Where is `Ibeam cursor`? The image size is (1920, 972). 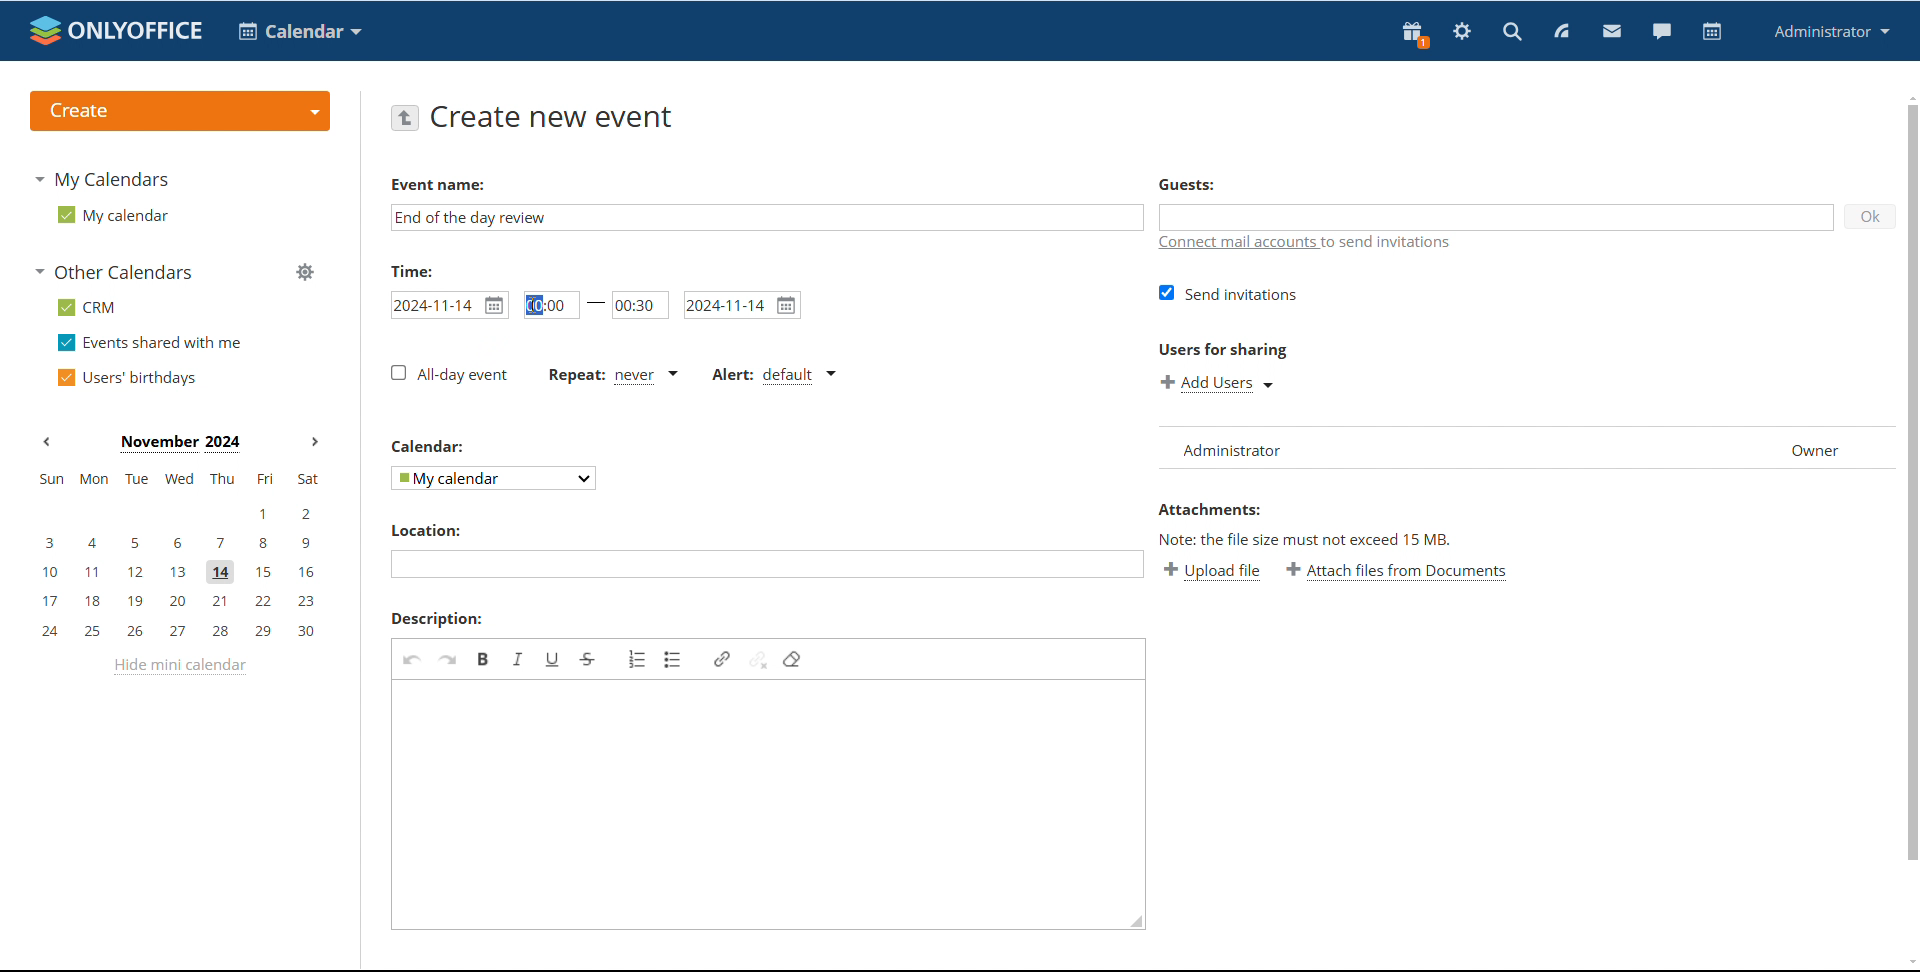
Ibeam cursor is located at coordinates (538, 306).